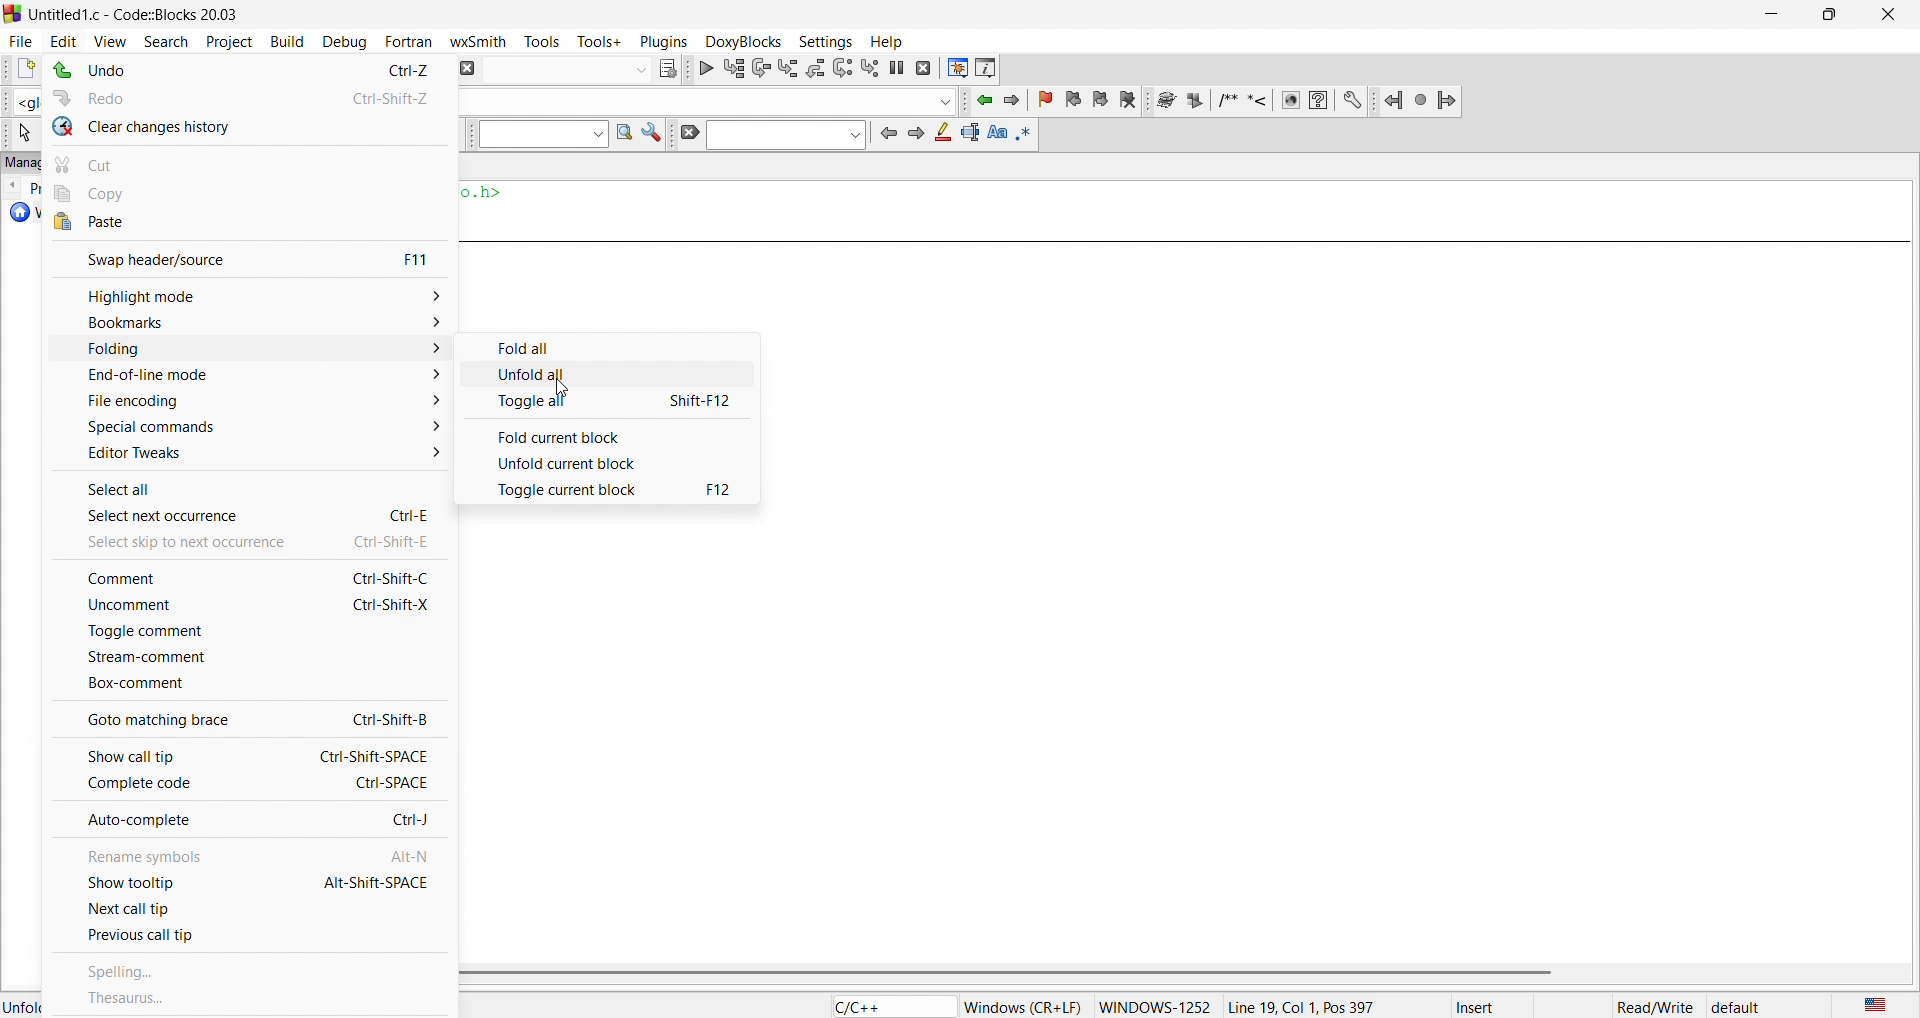 The height and width of the screenshot is (1018, 1920). What do you see at coordinates (1353, 100) in the screenshot?
I see `settings` at bounding box center [1353, 100].